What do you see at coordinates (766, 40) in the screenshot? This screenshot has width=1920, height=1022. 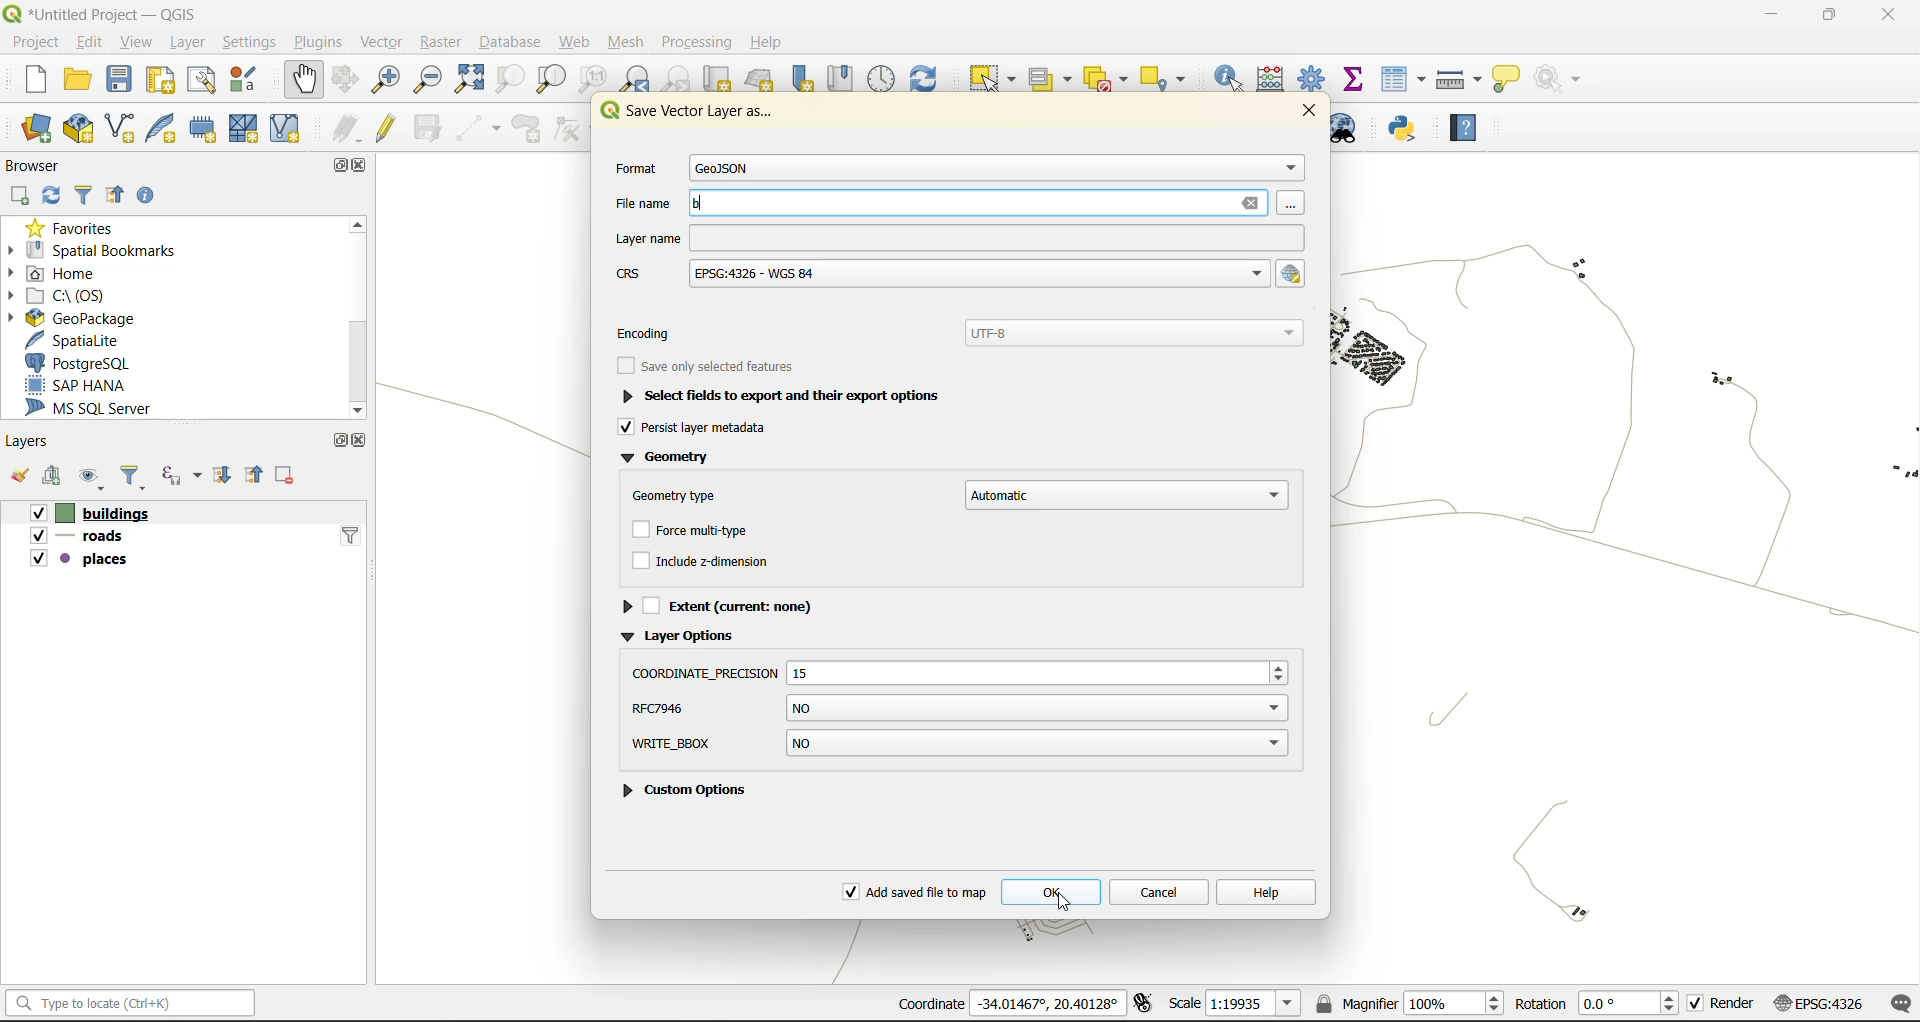 I see `help` at bounding box center [766, 40].